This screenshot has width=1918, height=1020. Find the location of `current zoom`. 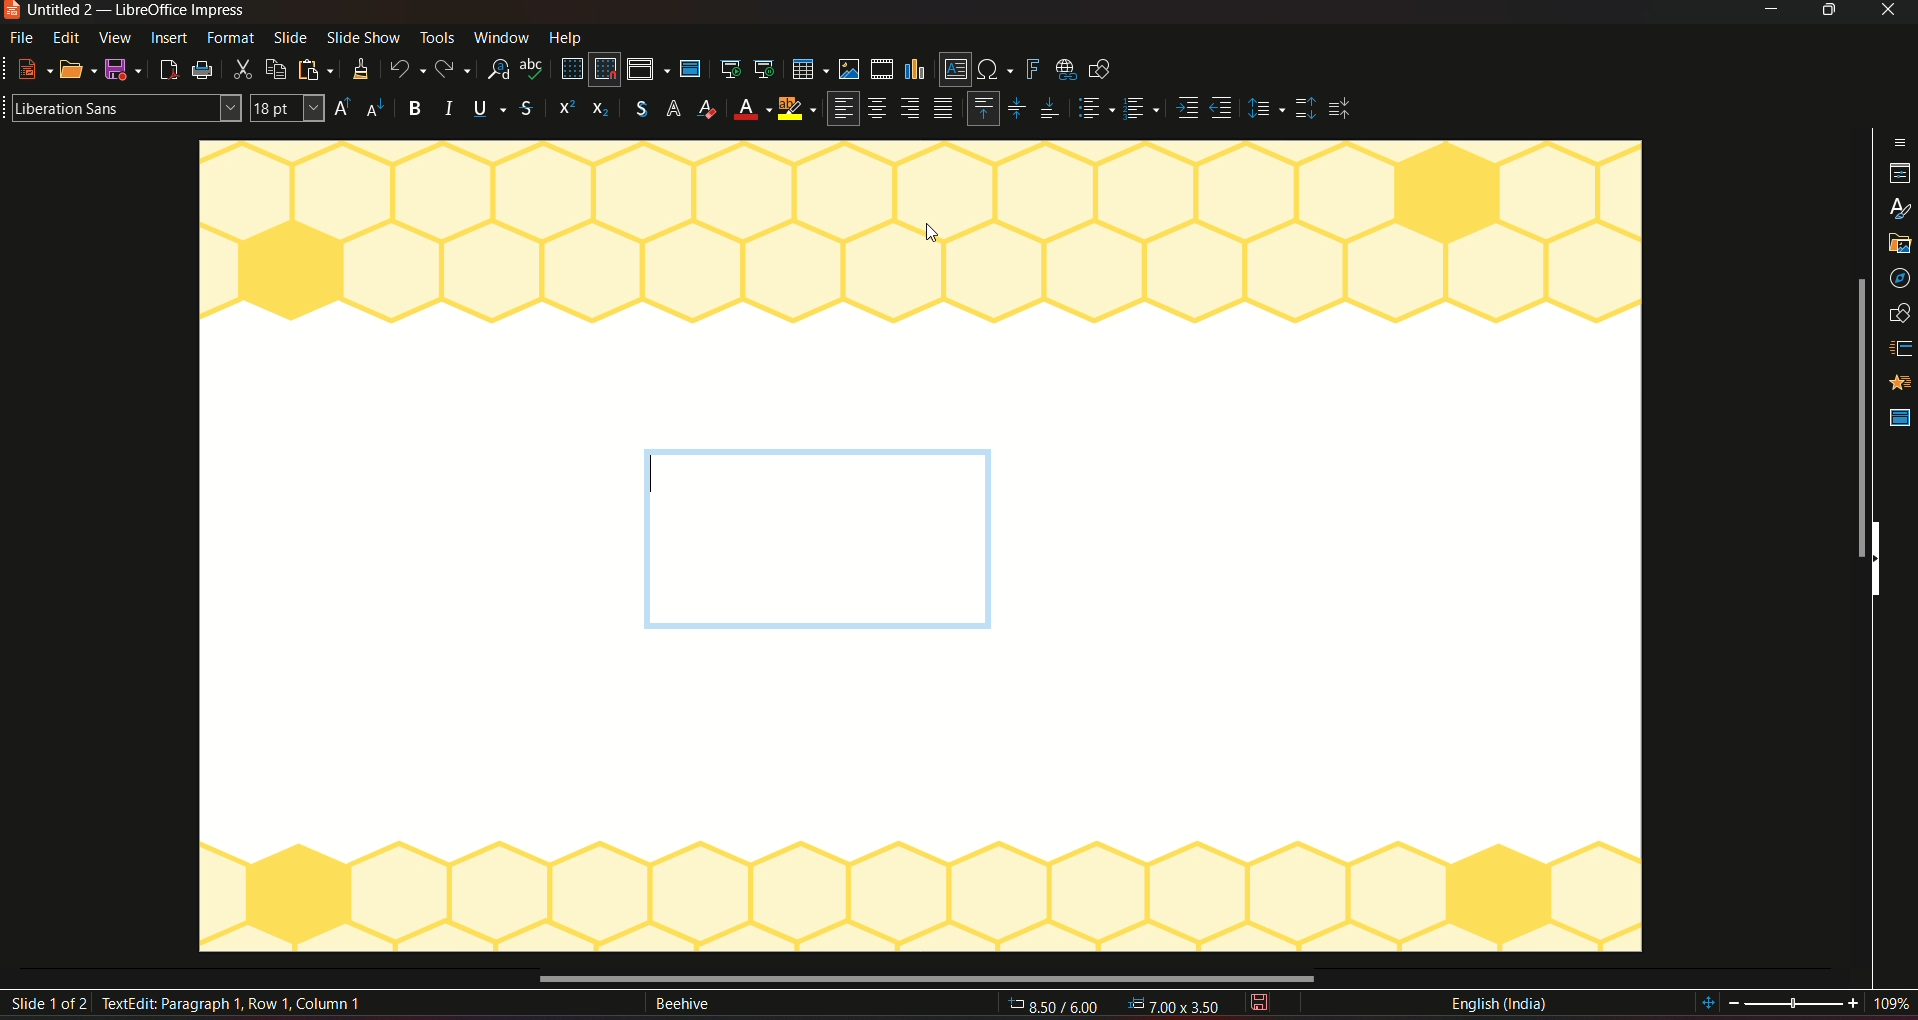

current zoom is located at coordinates (1898, 1005).